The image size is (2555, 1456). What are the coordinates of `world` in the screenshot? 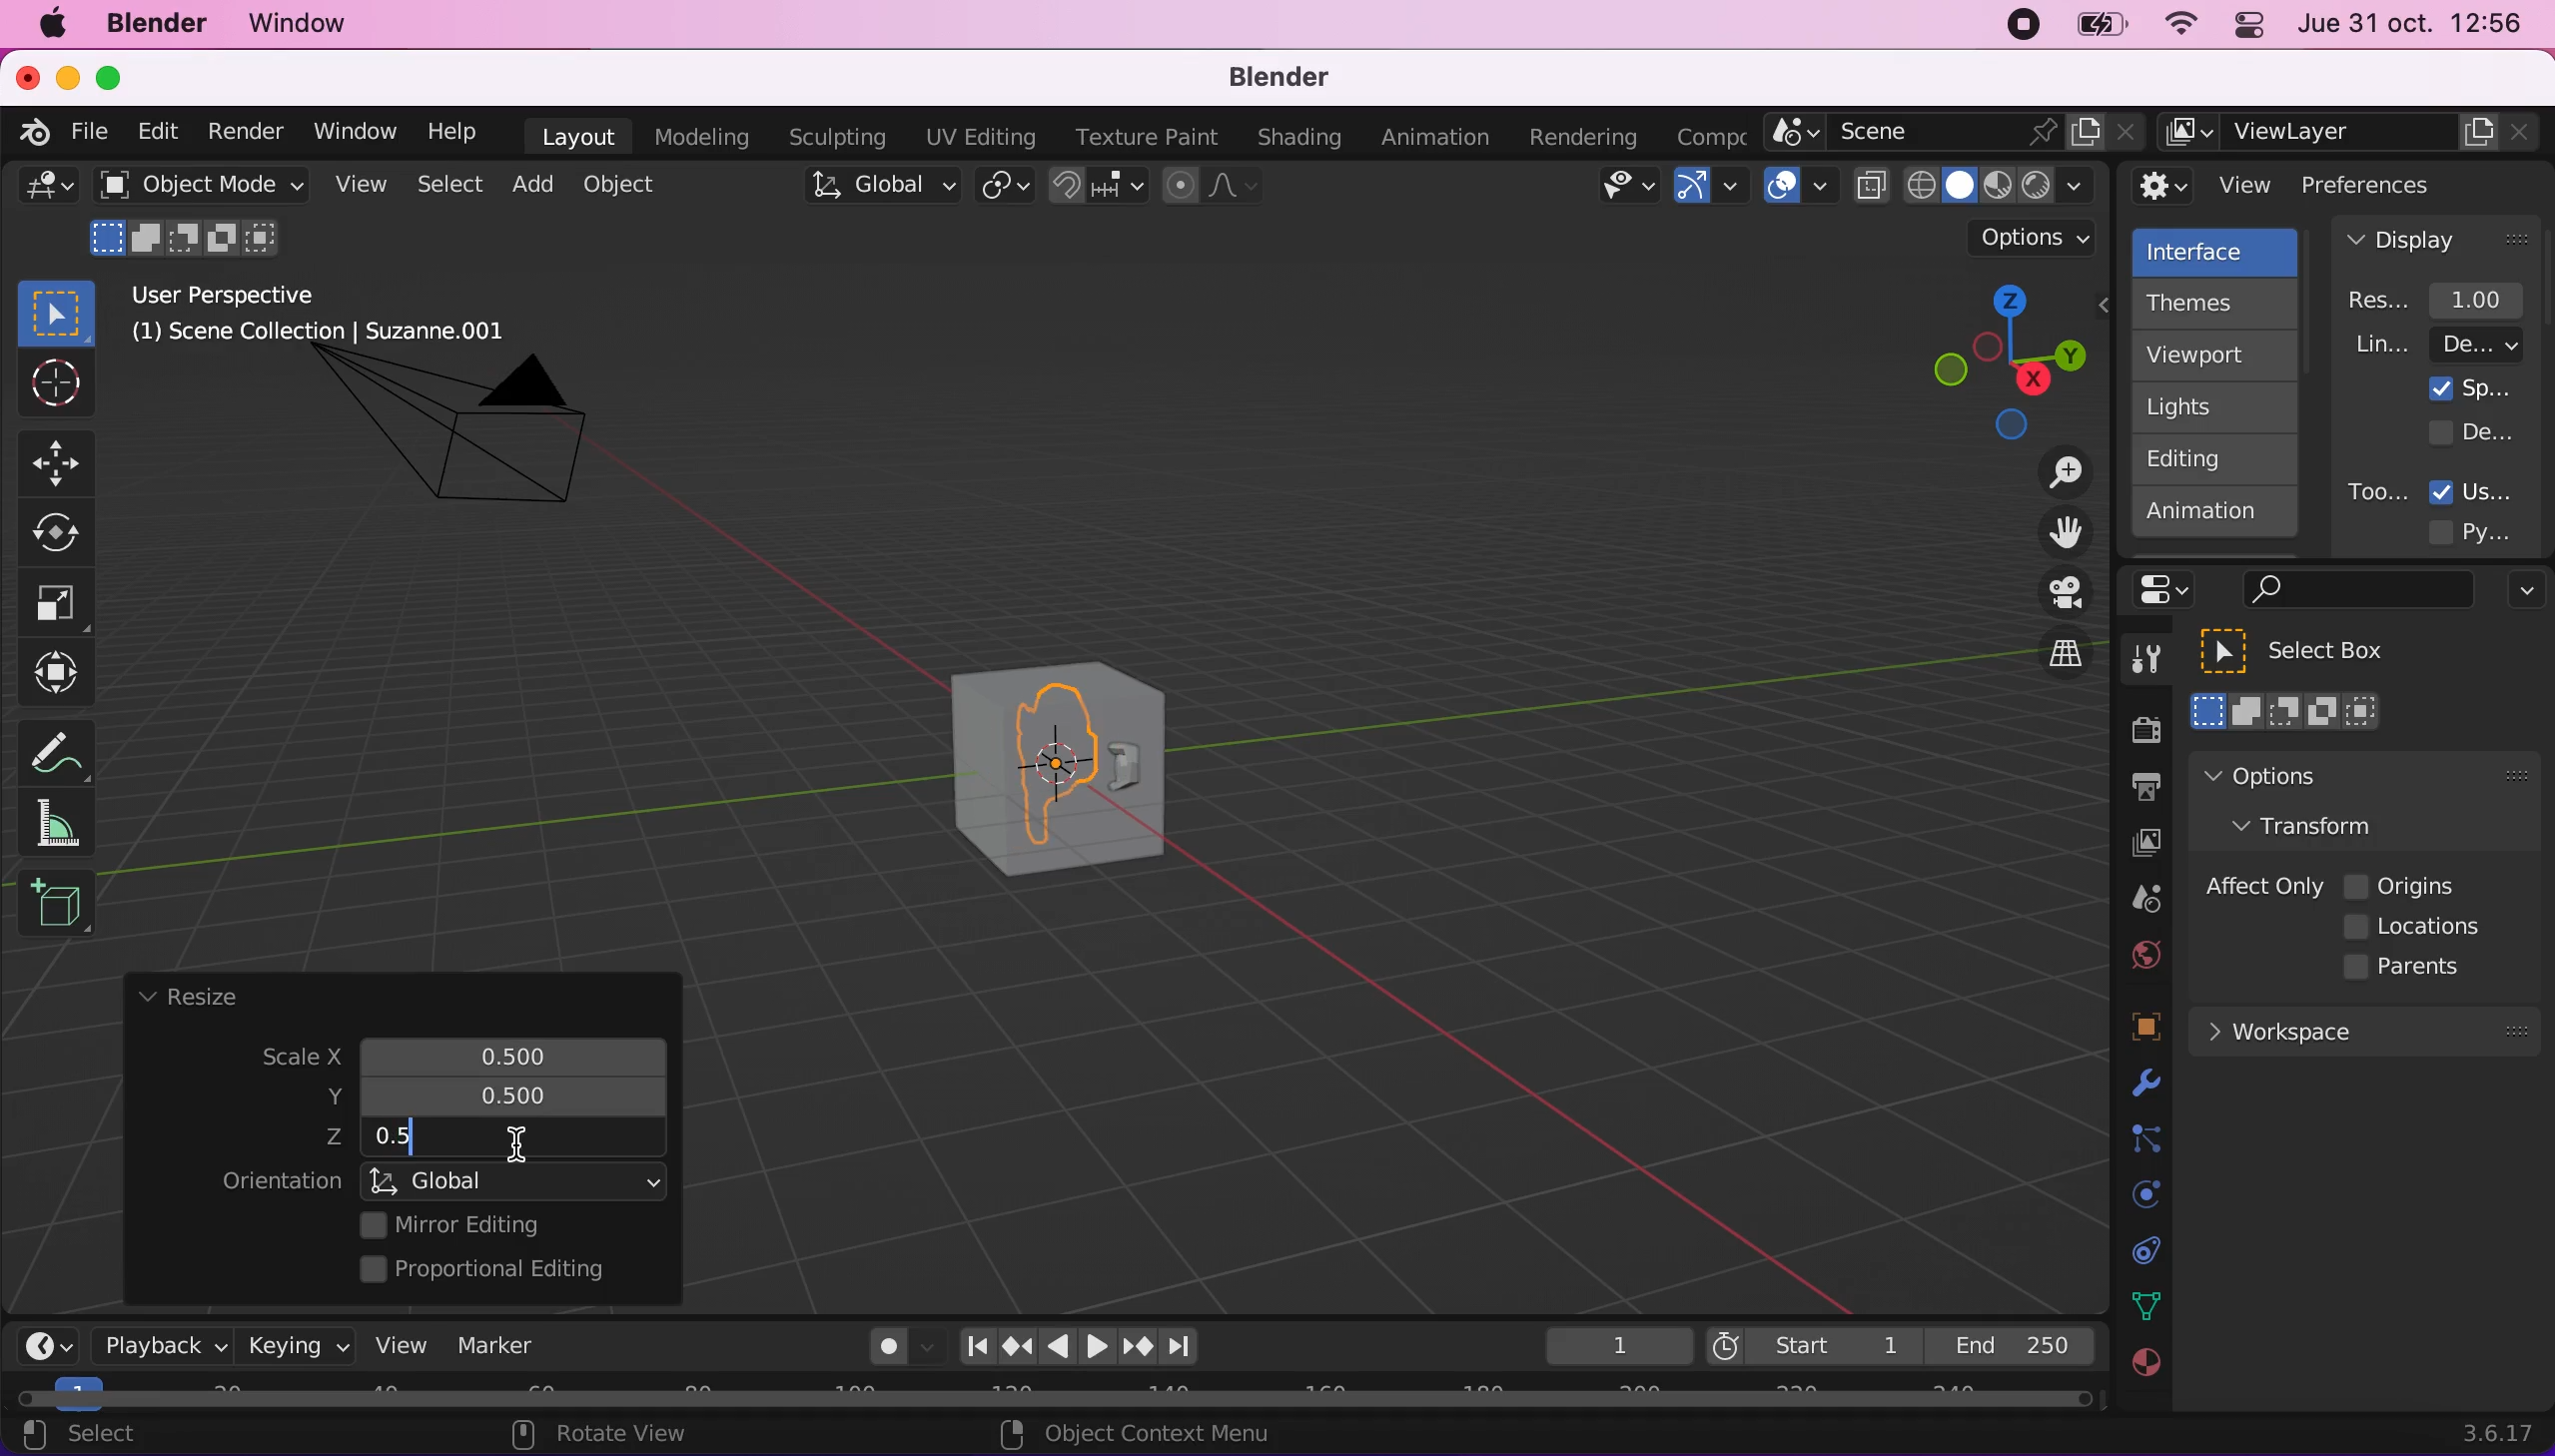 It's located at (2140, 952).